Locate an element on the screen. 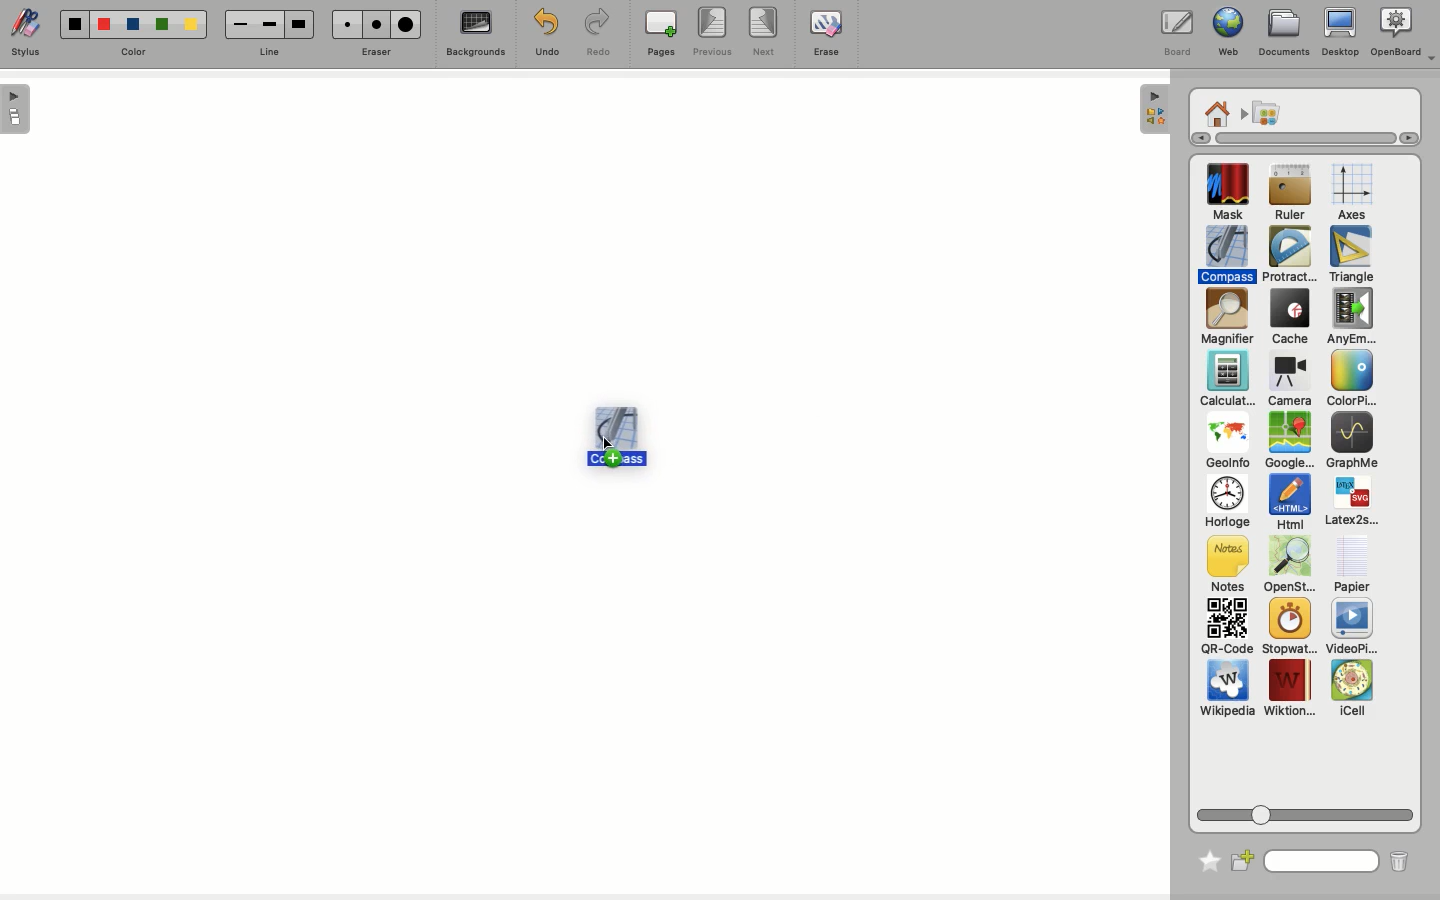 The image size is (1440, 900). Undo is located at coordinates (544, 32).